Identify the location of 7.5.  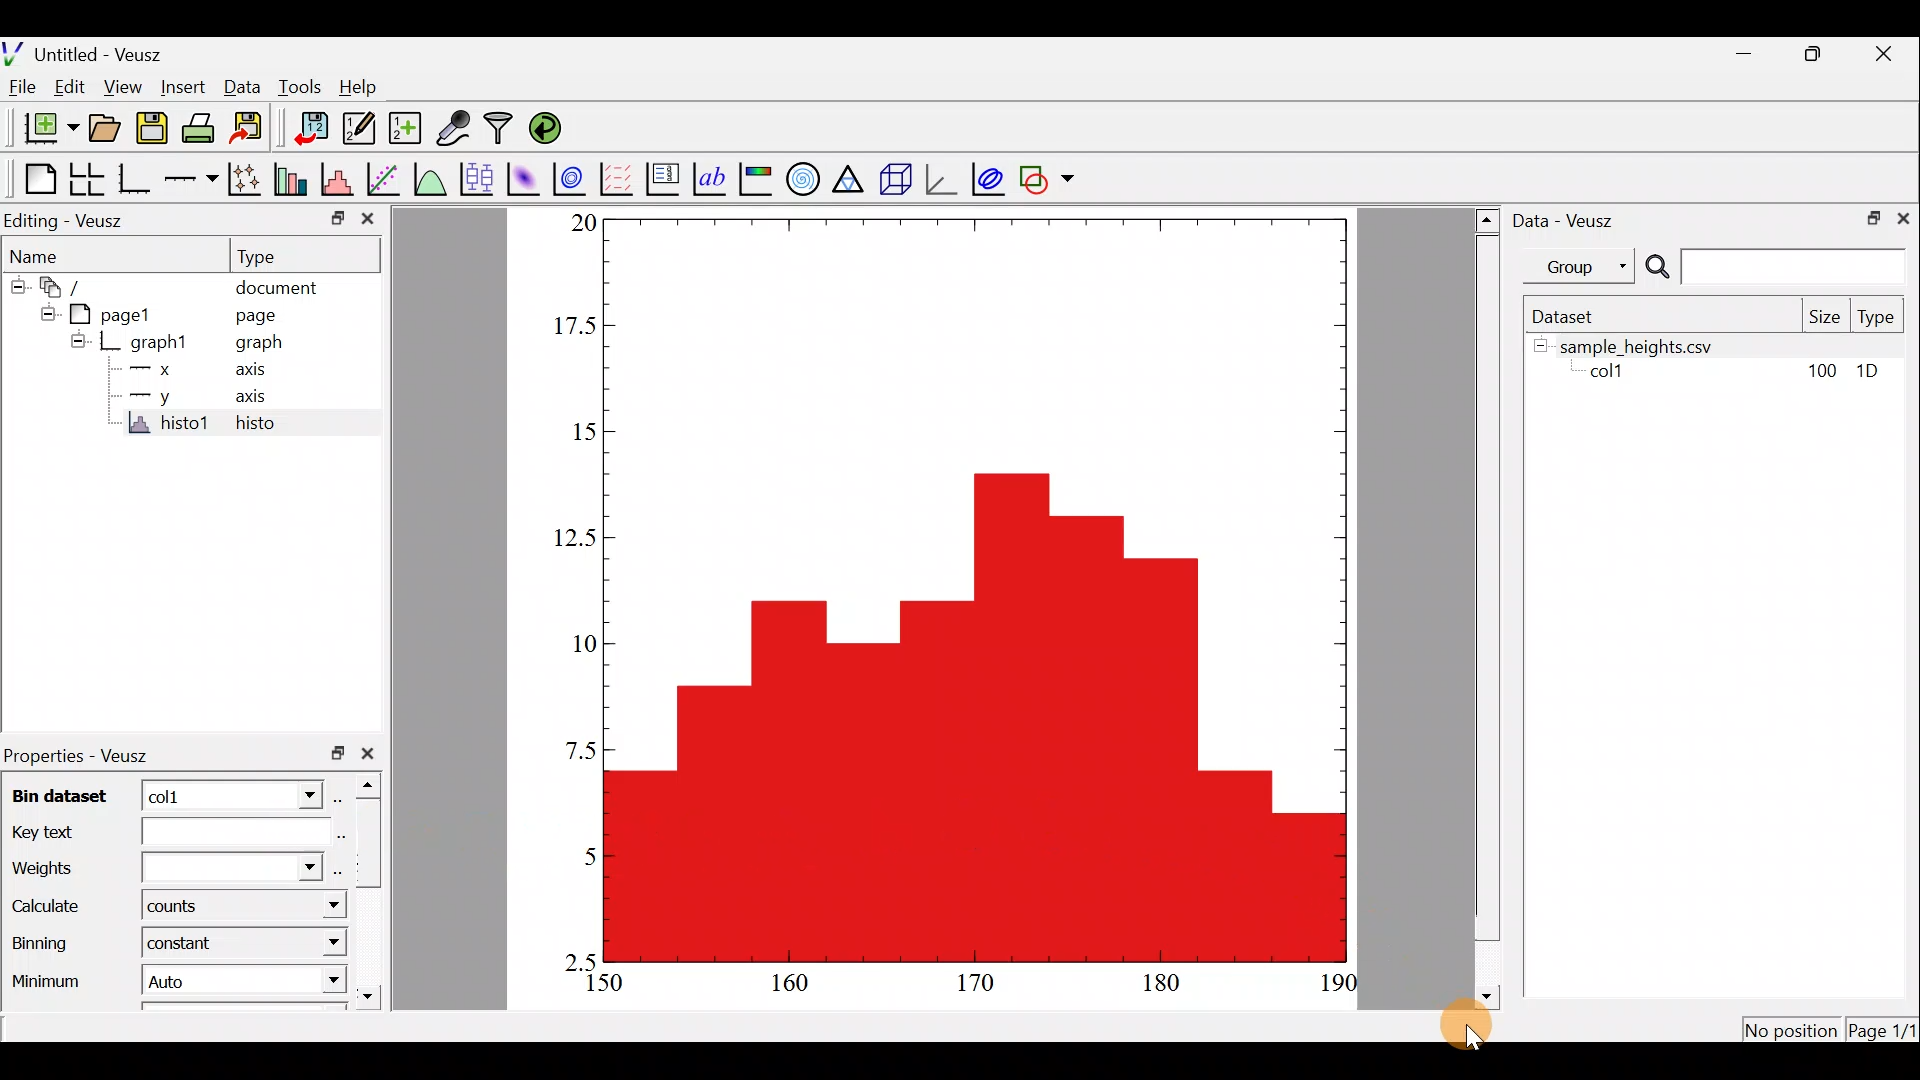
(577, 743).